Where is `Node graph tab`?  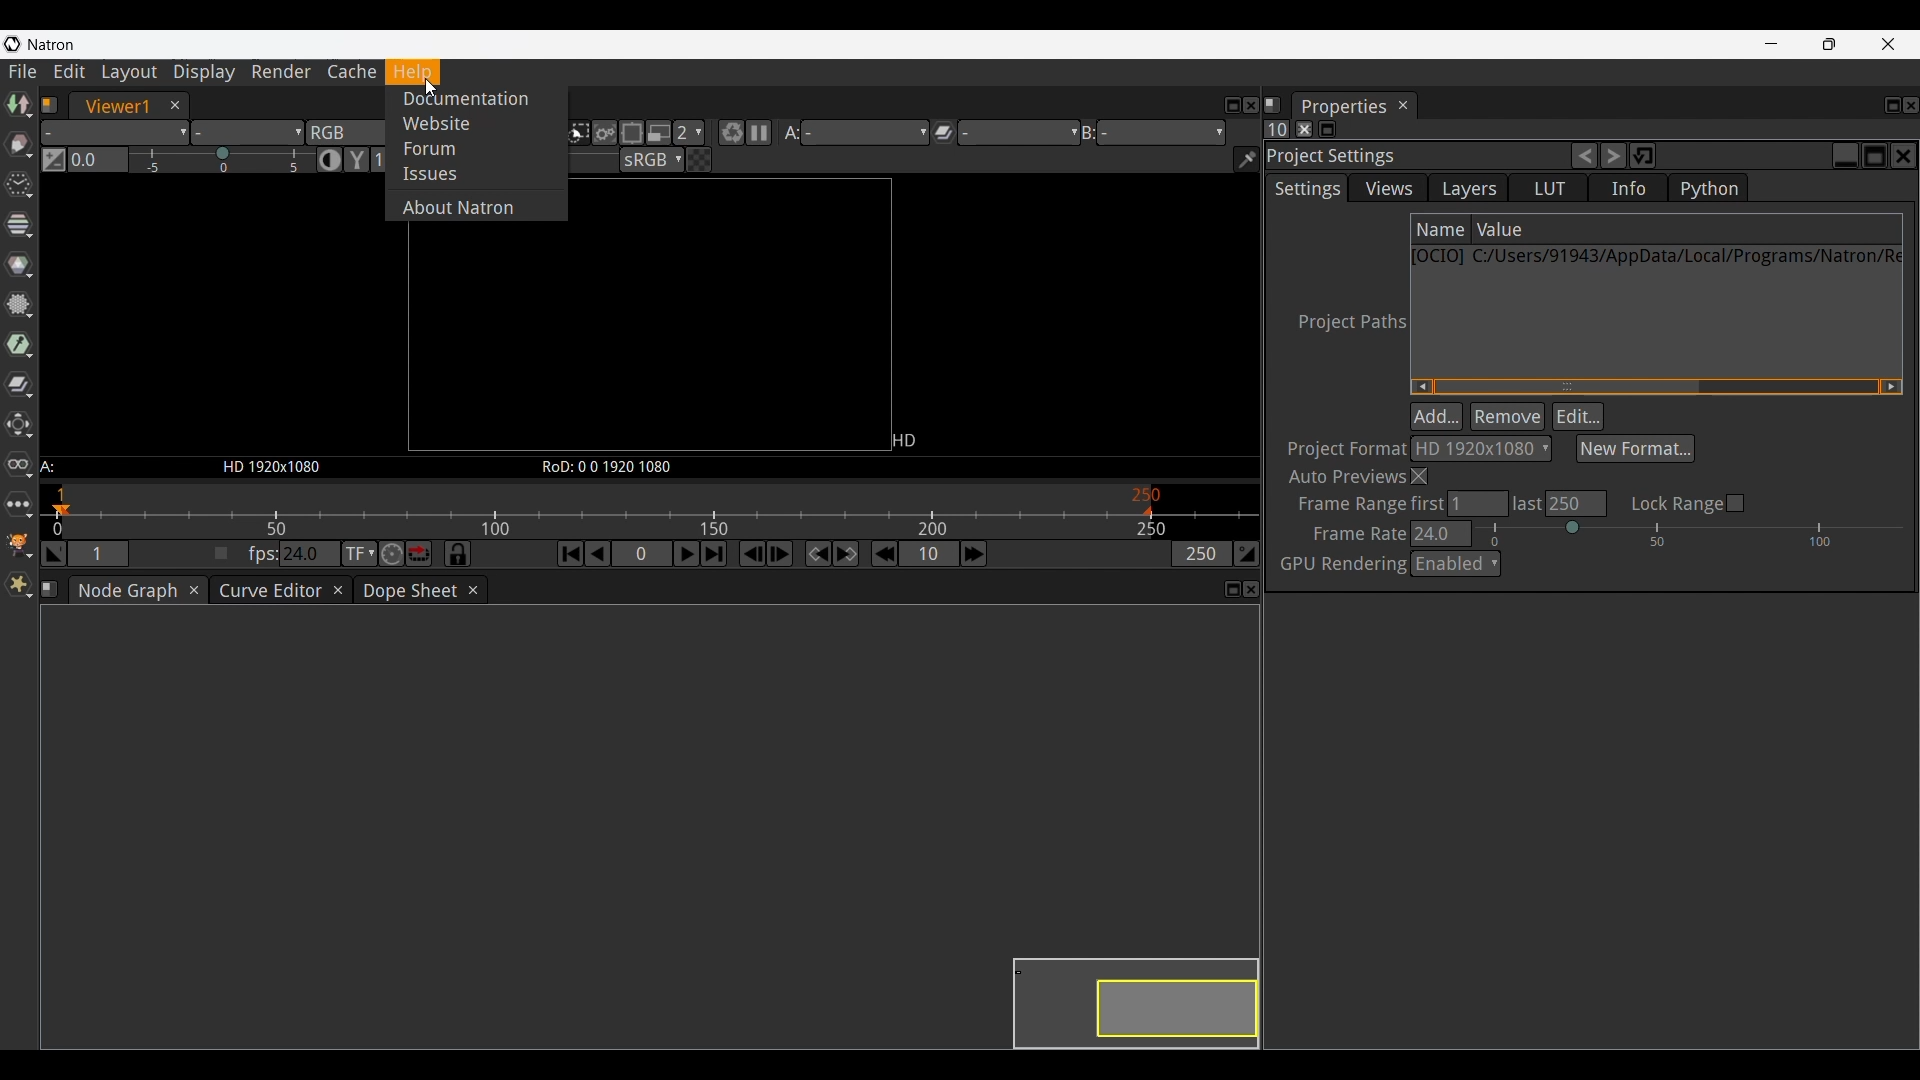
Node graph tab is located at coordinates (123, 589).